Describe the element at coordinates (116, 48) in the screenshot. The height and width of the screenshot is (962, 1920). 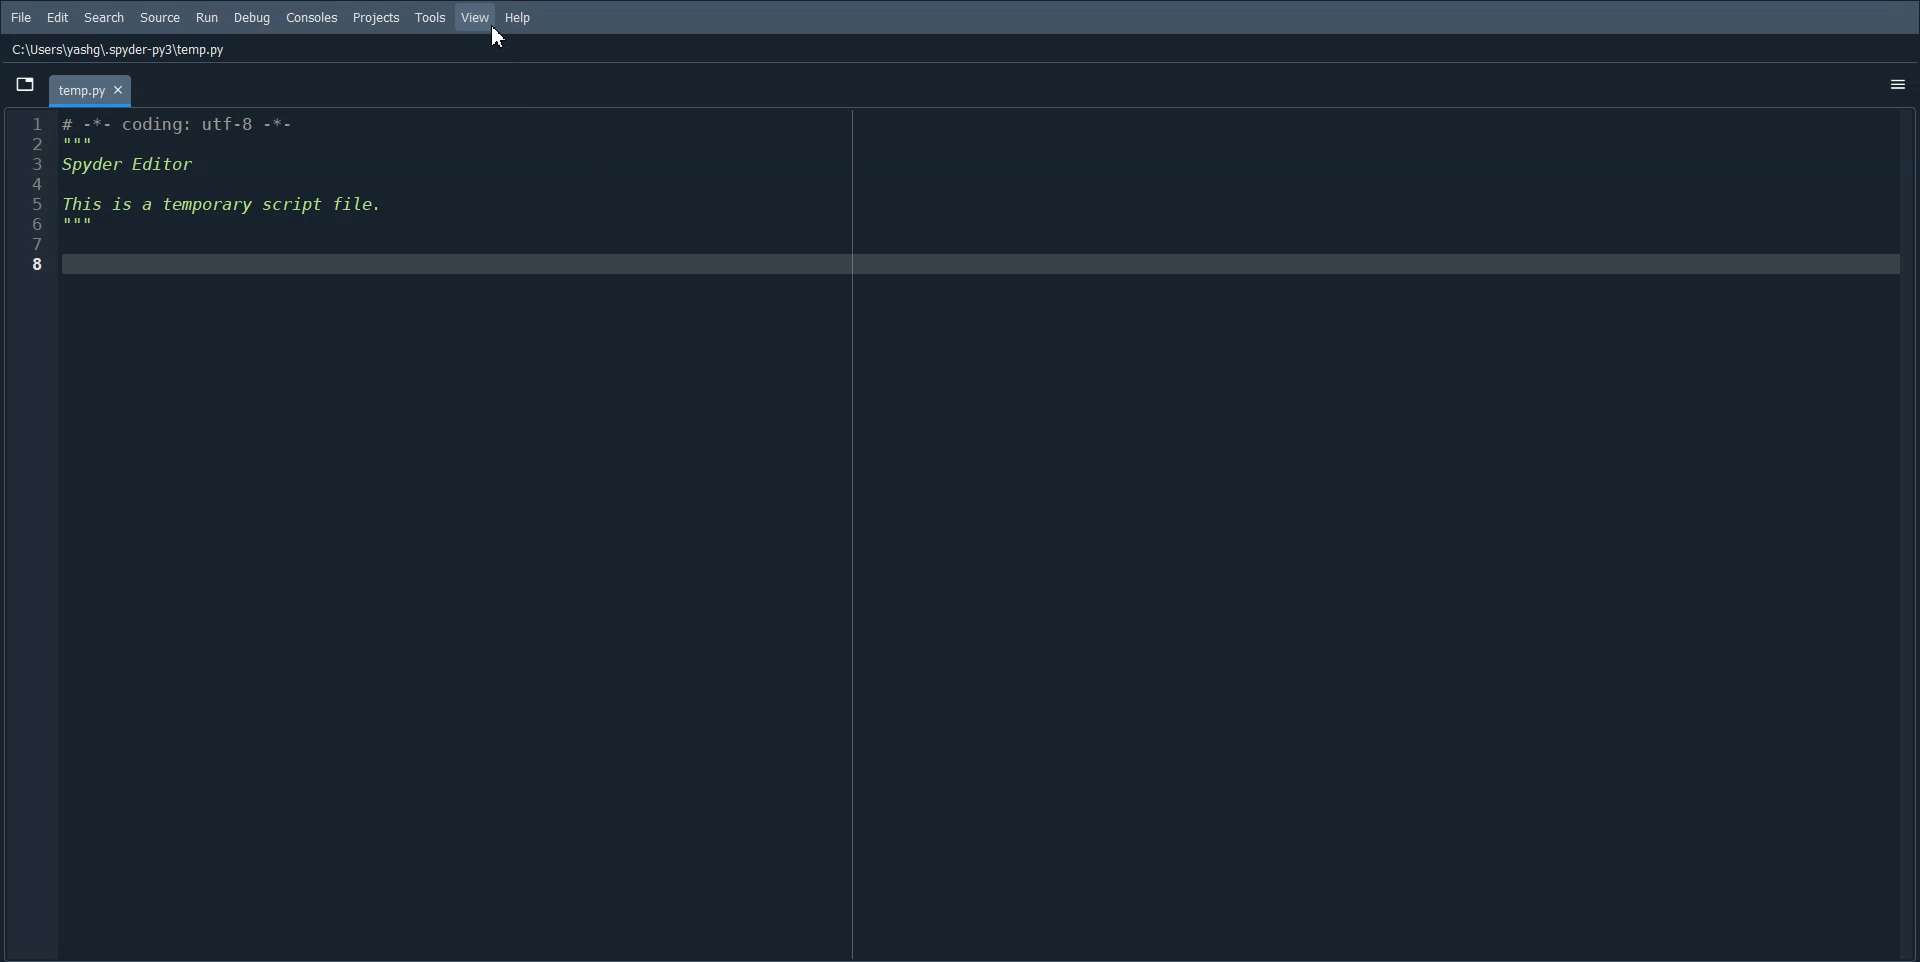
I see `C:\Users\yashg\.spyder-py3\temp.py` at that location.